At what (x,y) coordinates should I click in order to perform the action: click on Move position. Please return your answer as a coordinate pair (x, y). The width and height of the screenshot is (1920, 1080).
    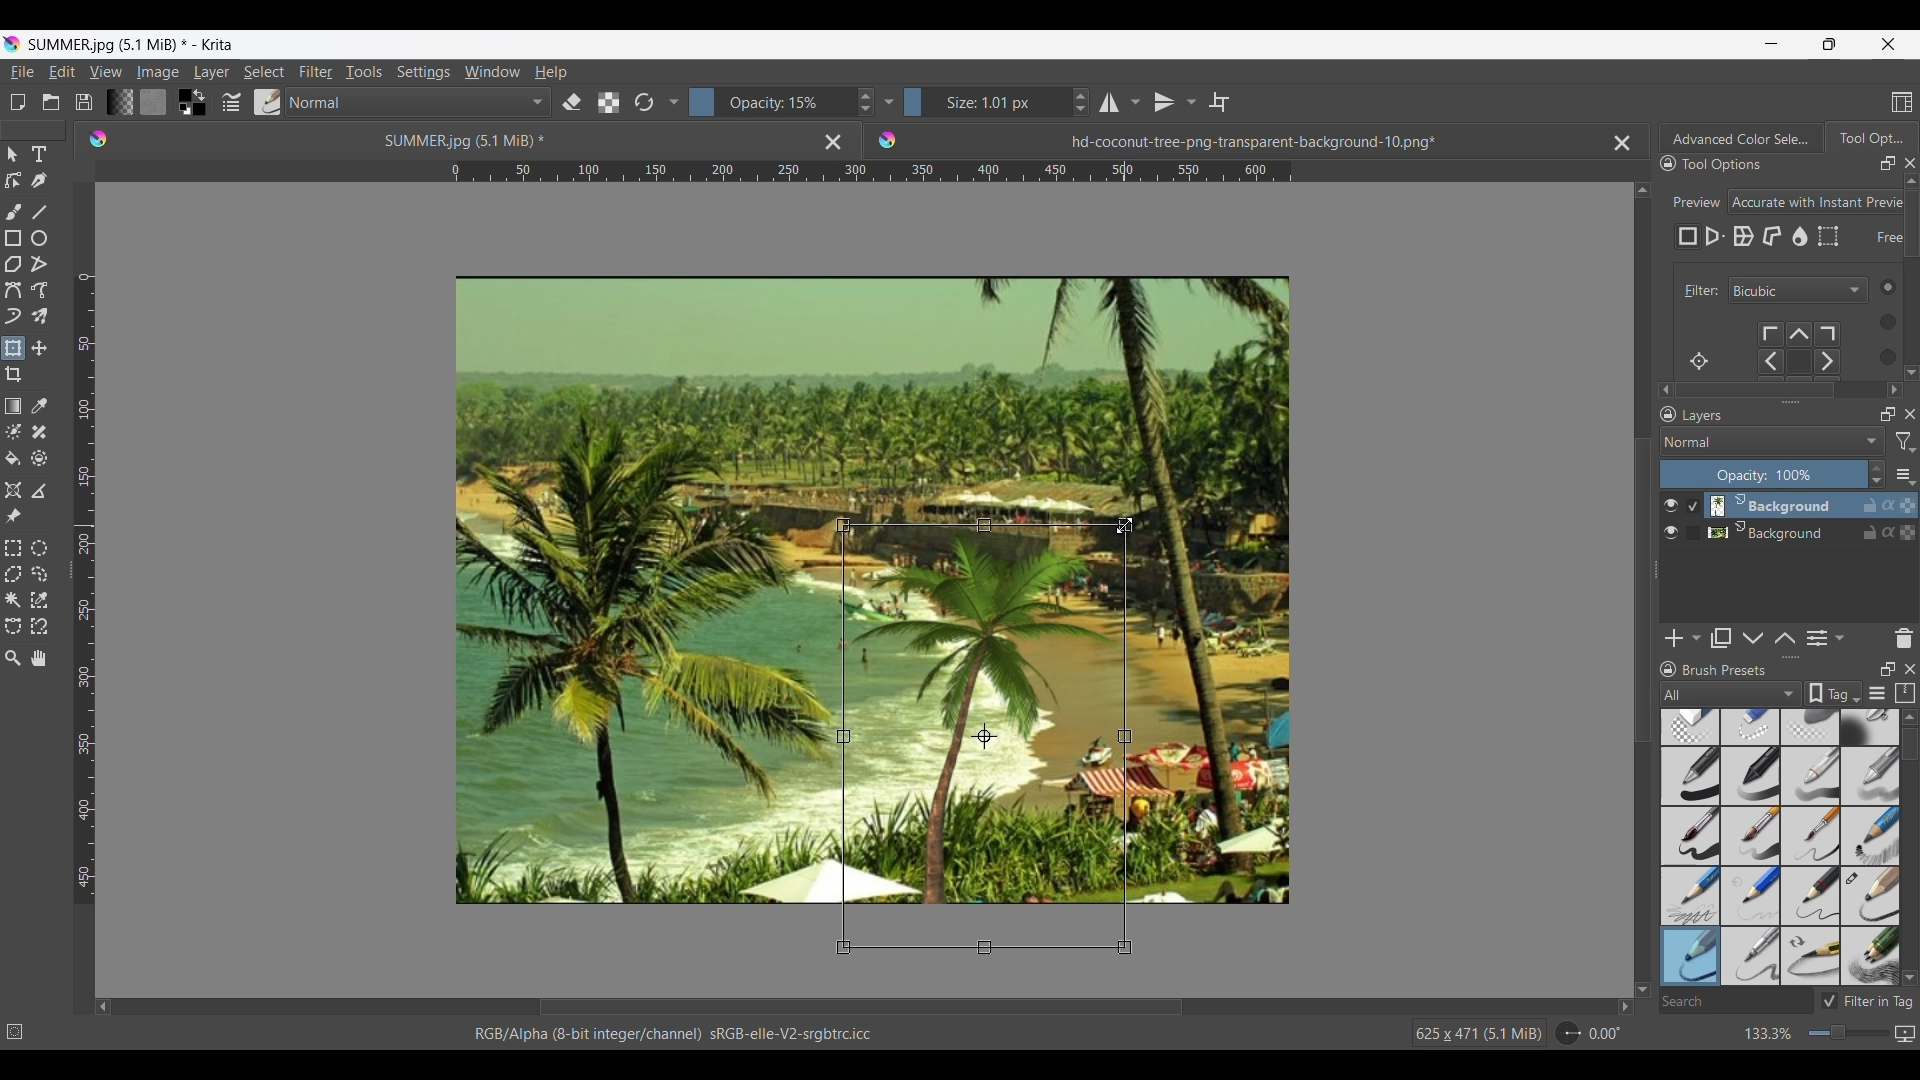
    Looking at the image, I should click on (39, 348).